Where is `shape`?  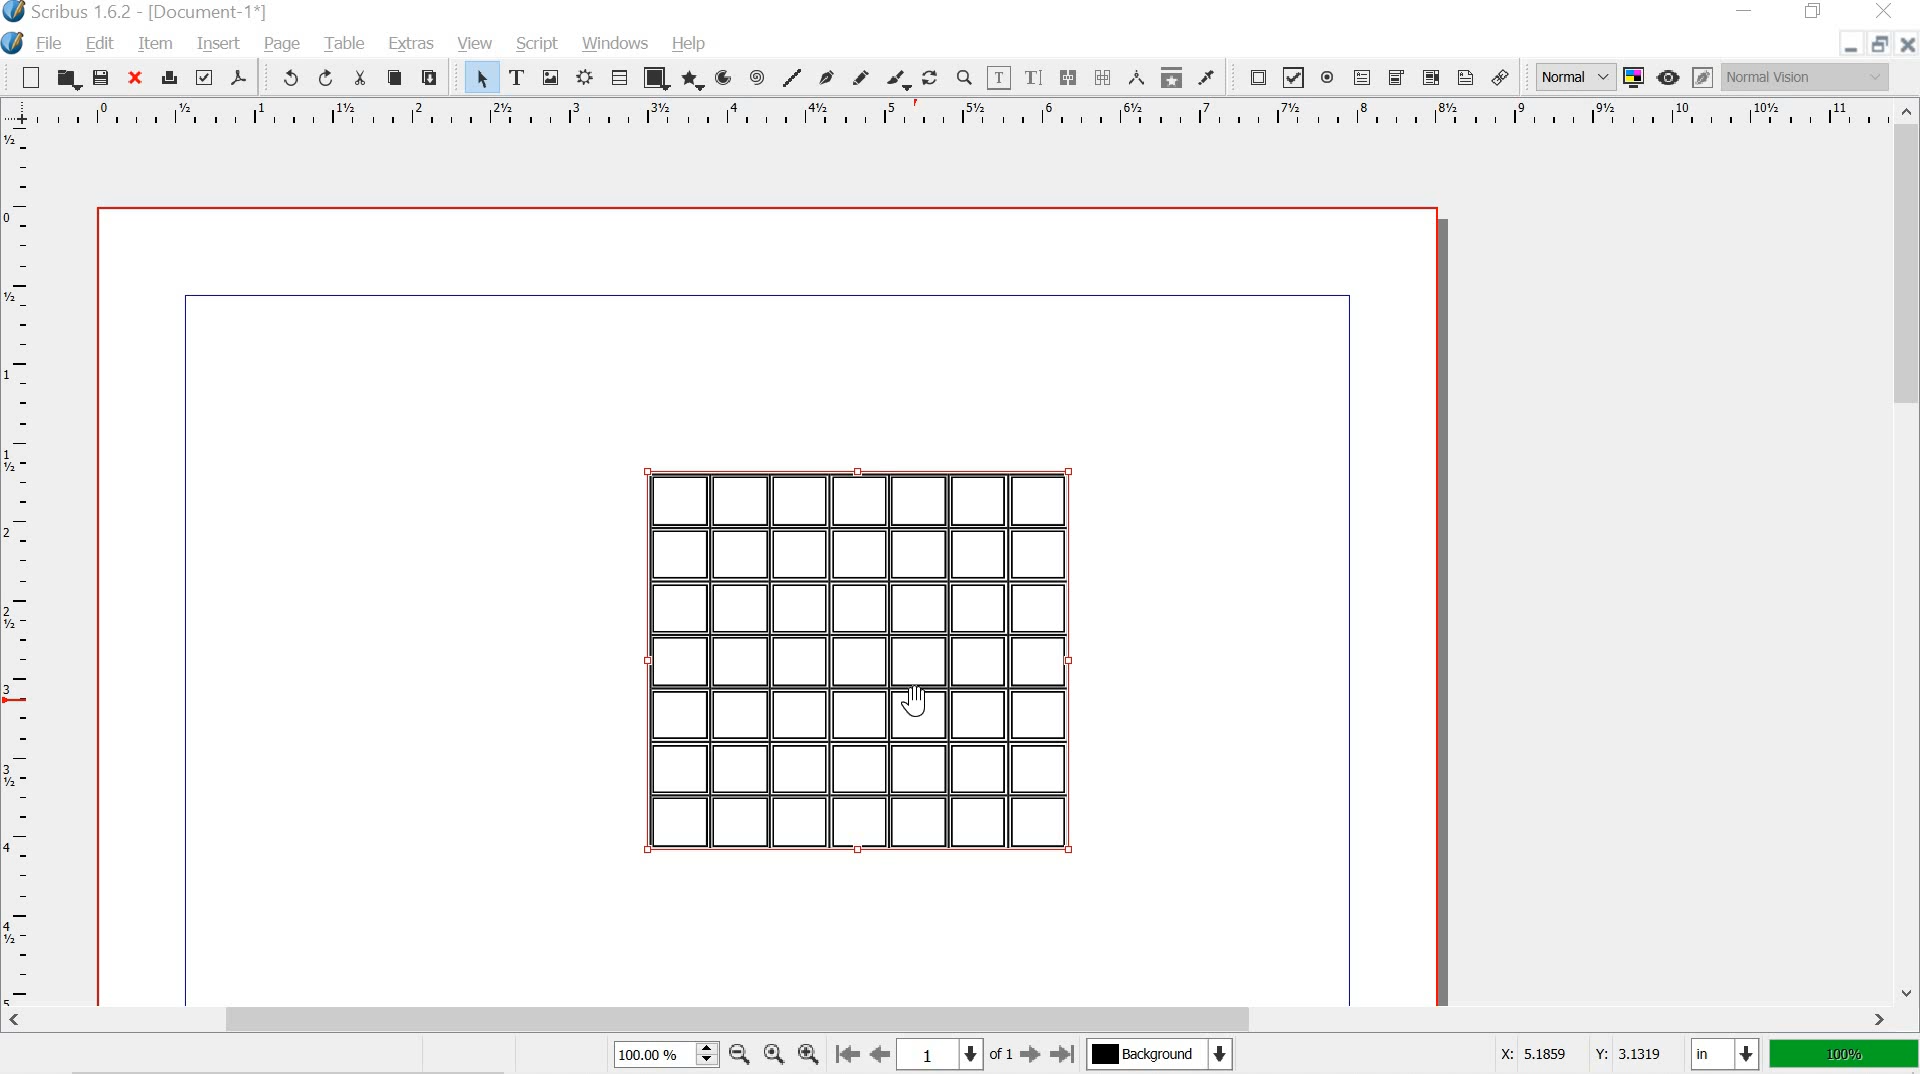
shape is located at coordinates (660, 78).